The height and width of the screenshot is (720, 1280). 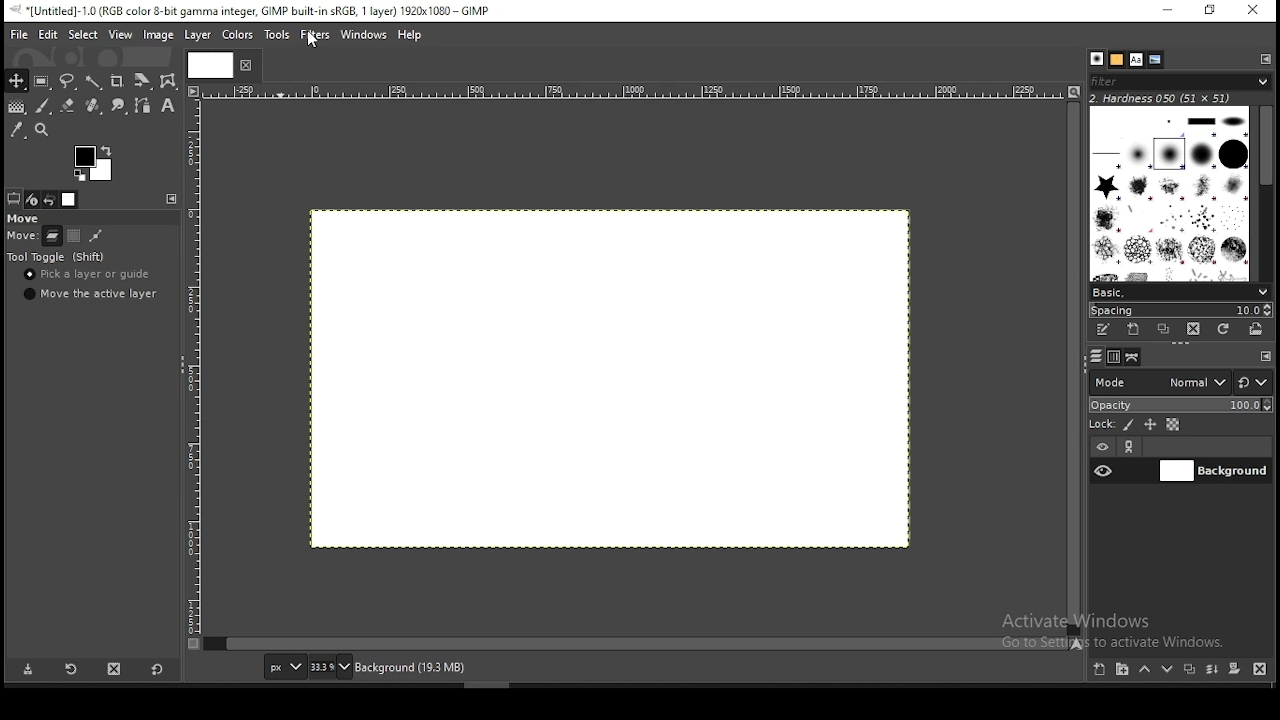 I want to click on windows, so click(x=364, y=36).